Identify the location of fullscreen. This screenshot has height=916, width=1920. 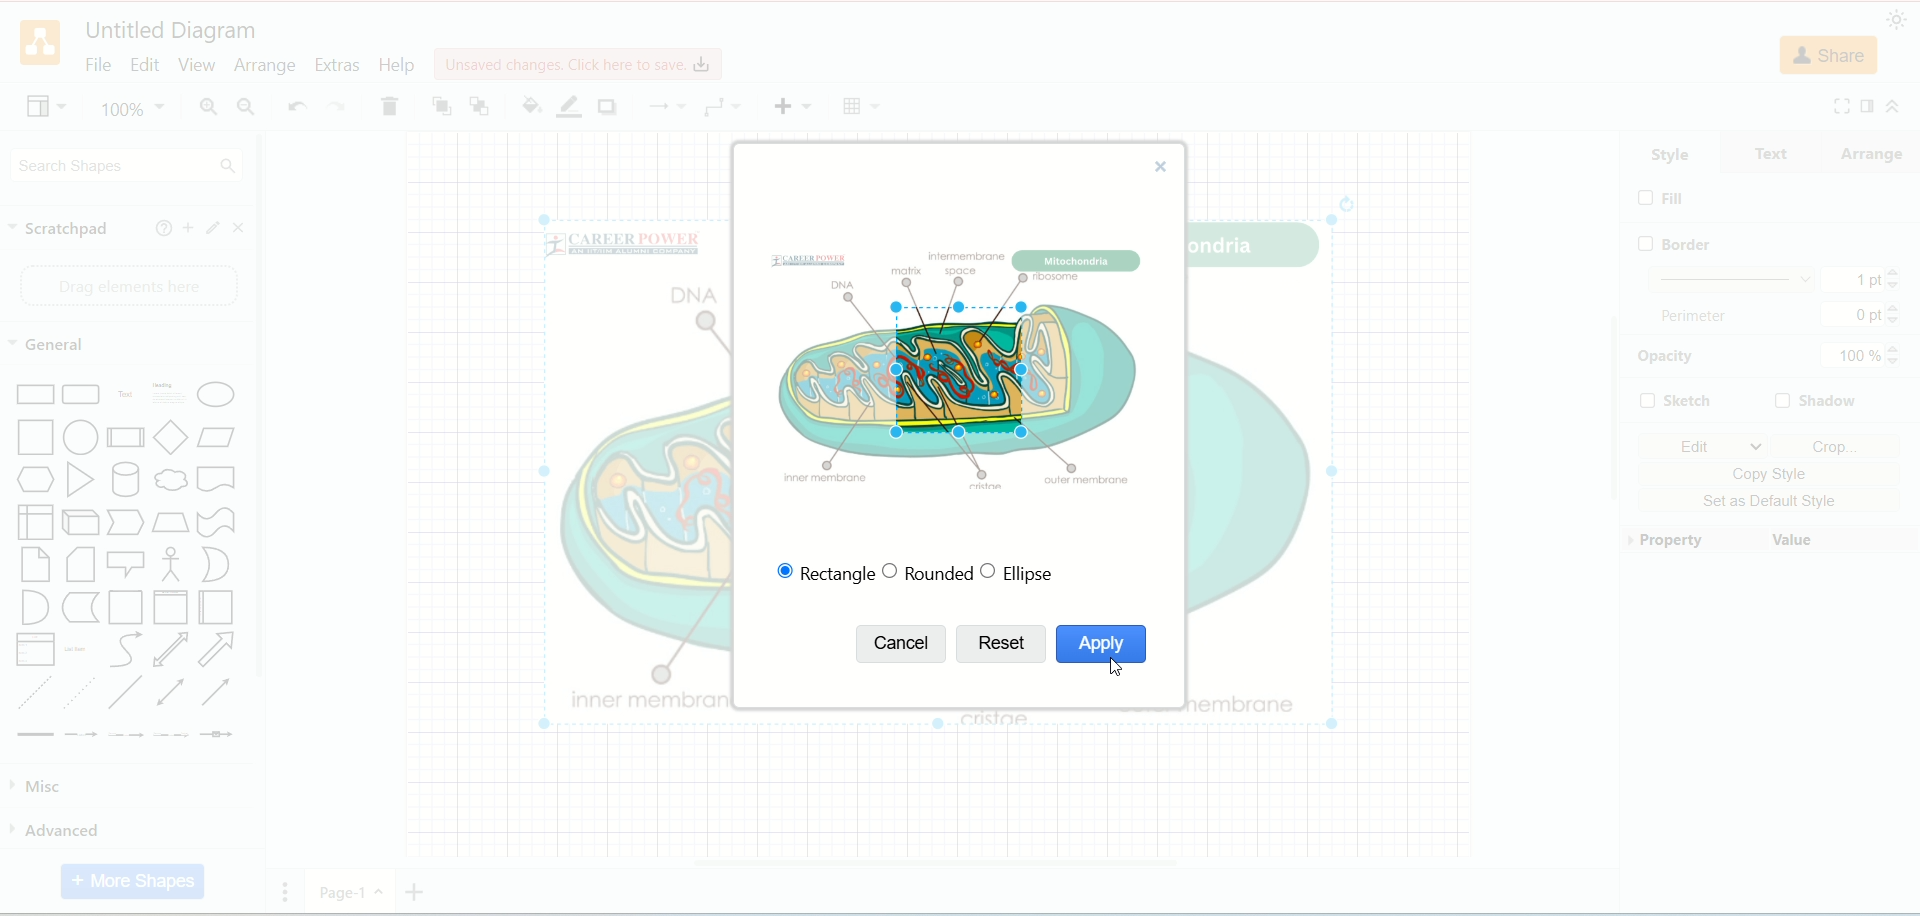
(1841, 105).